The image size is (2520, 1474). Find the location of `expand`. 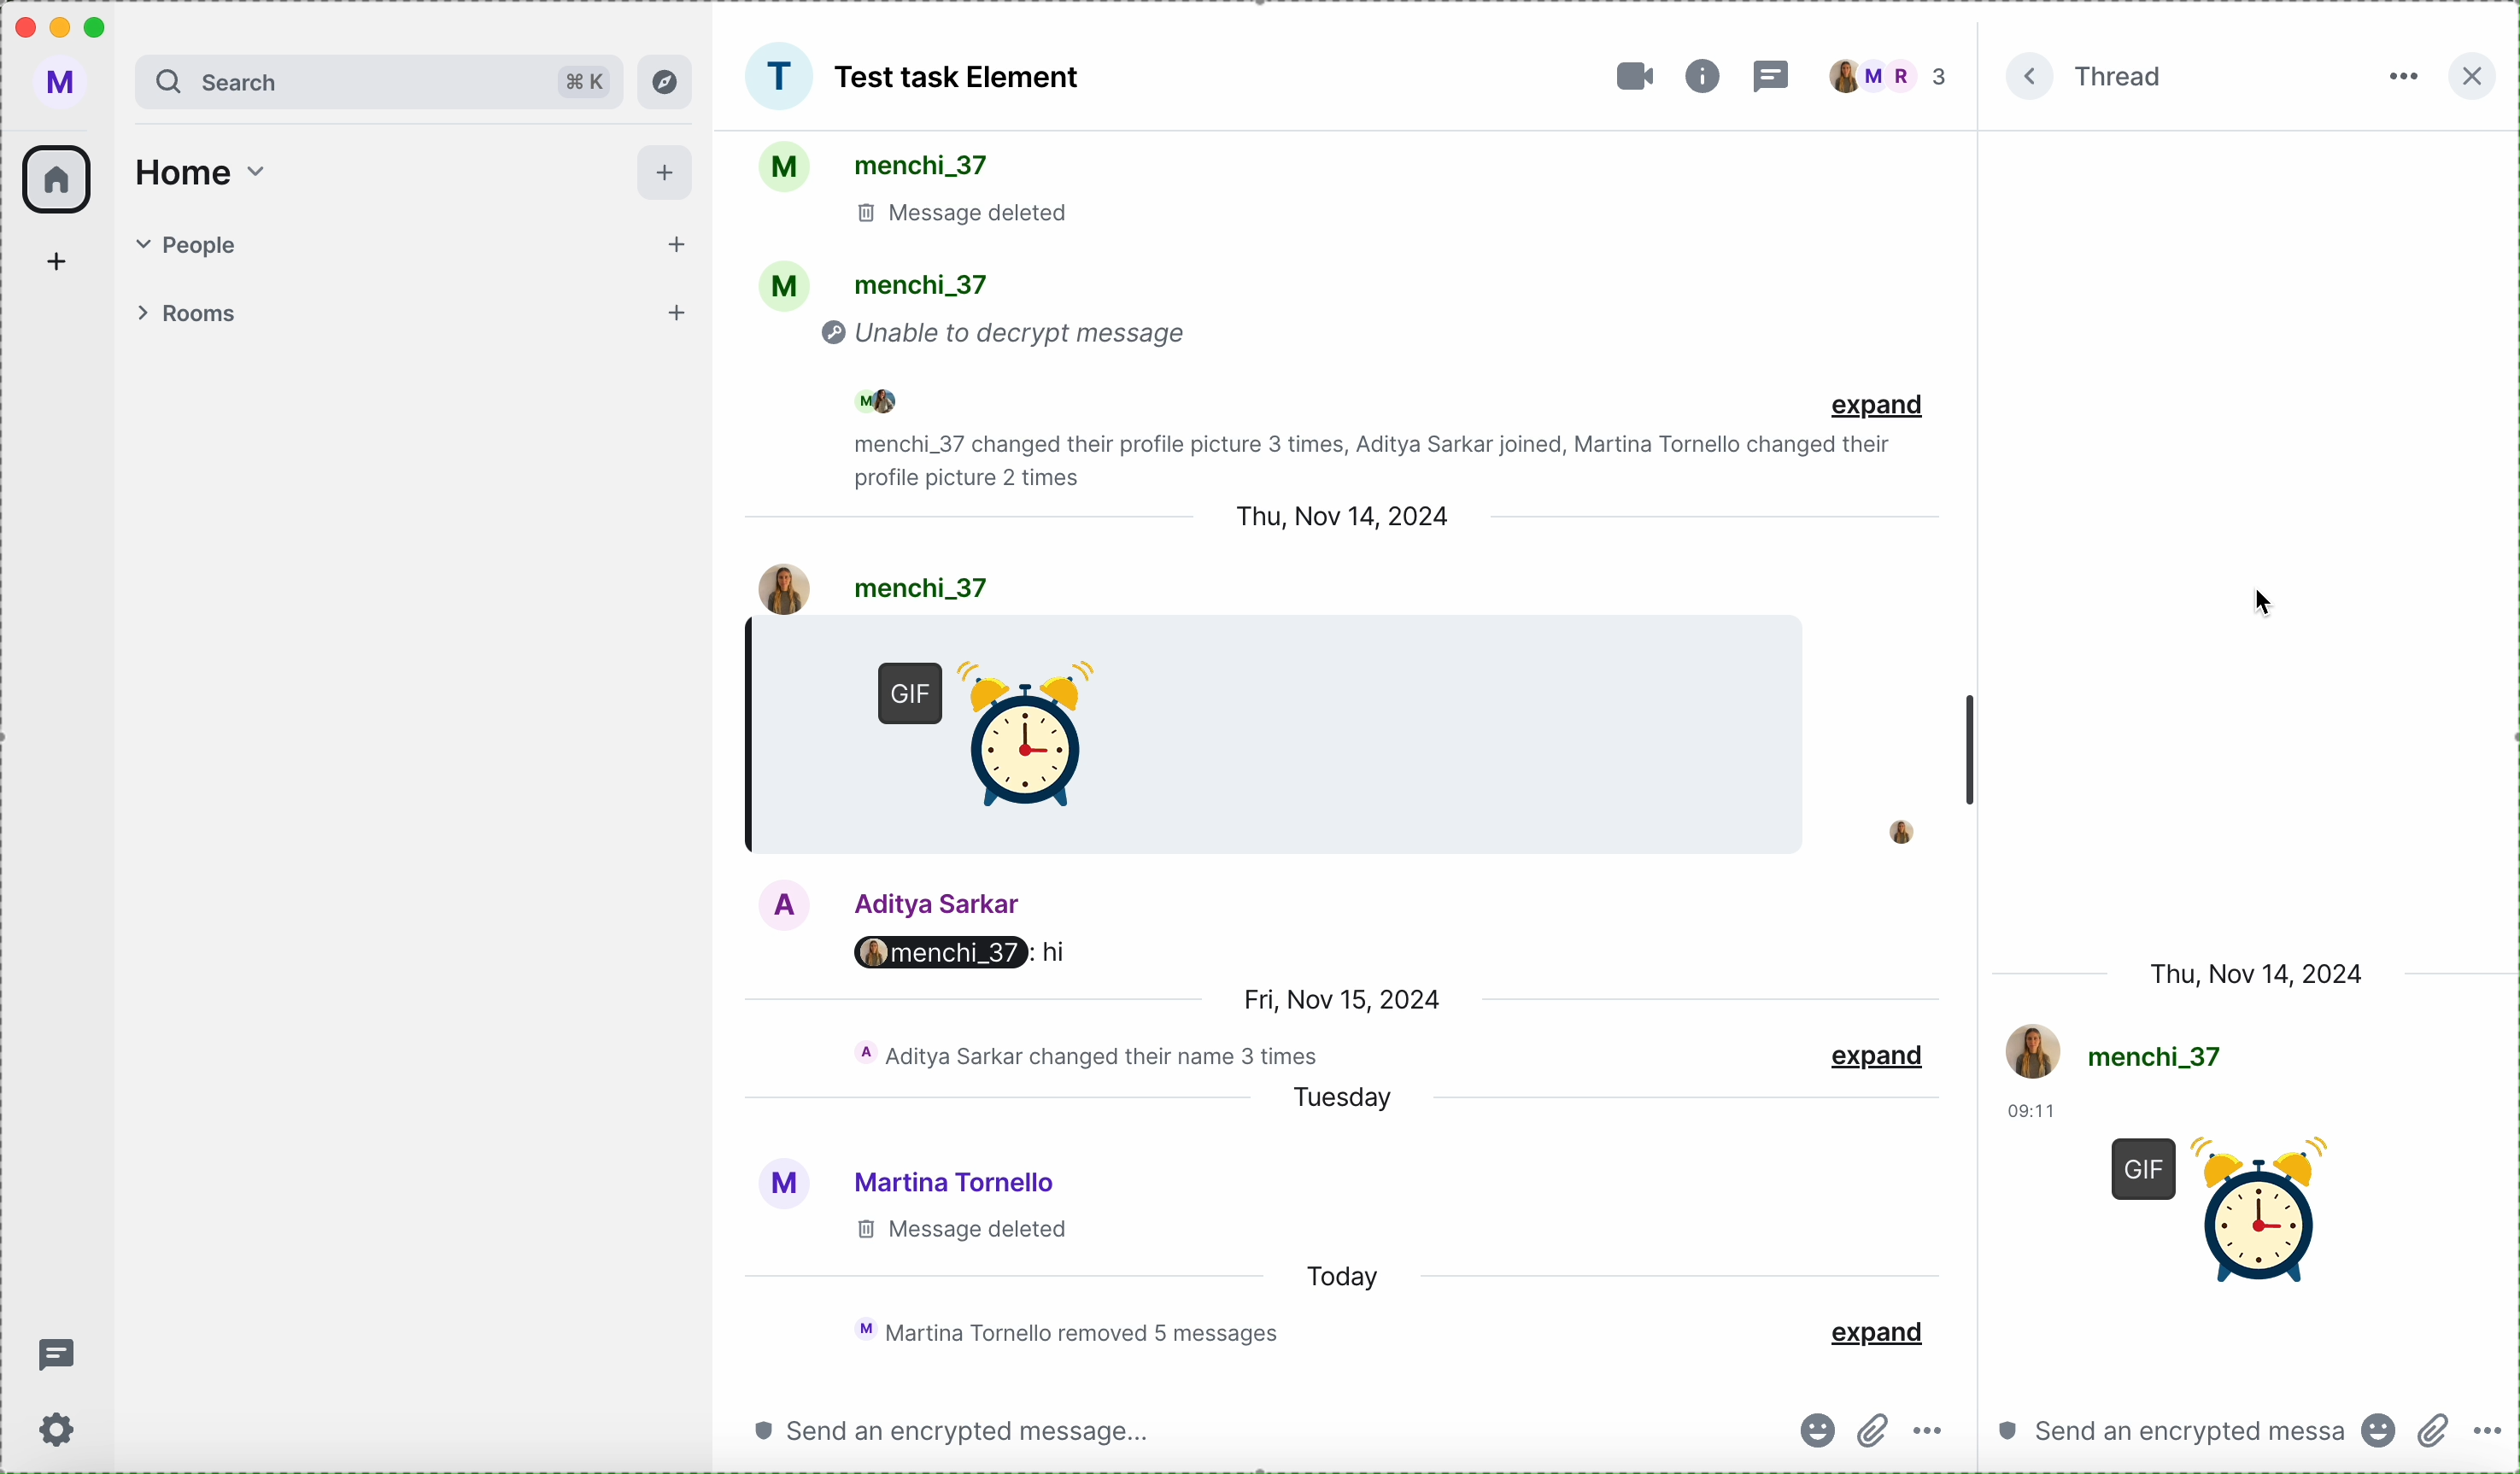

expand is located at coordinates (1879, 407).